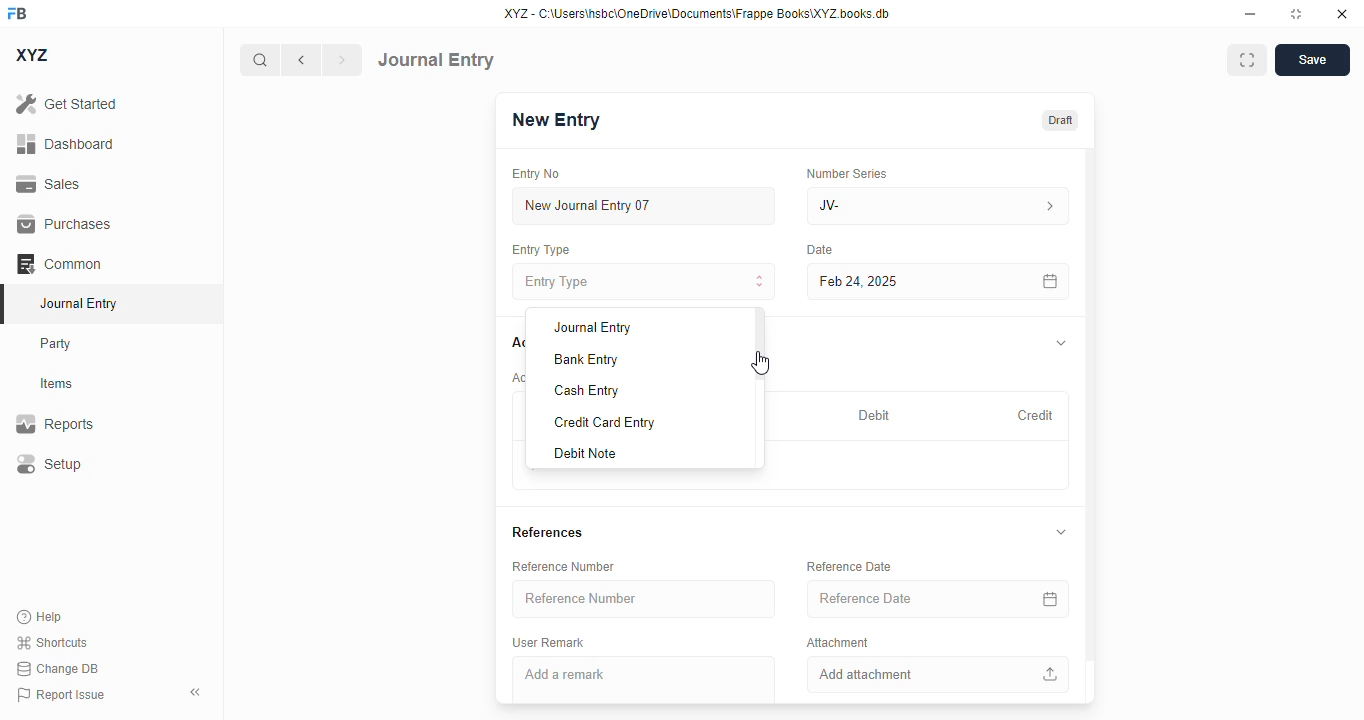  What do you see at coordinates (49, 463) in the screenshot?
I see `setup` at bounding box center [49, 463].